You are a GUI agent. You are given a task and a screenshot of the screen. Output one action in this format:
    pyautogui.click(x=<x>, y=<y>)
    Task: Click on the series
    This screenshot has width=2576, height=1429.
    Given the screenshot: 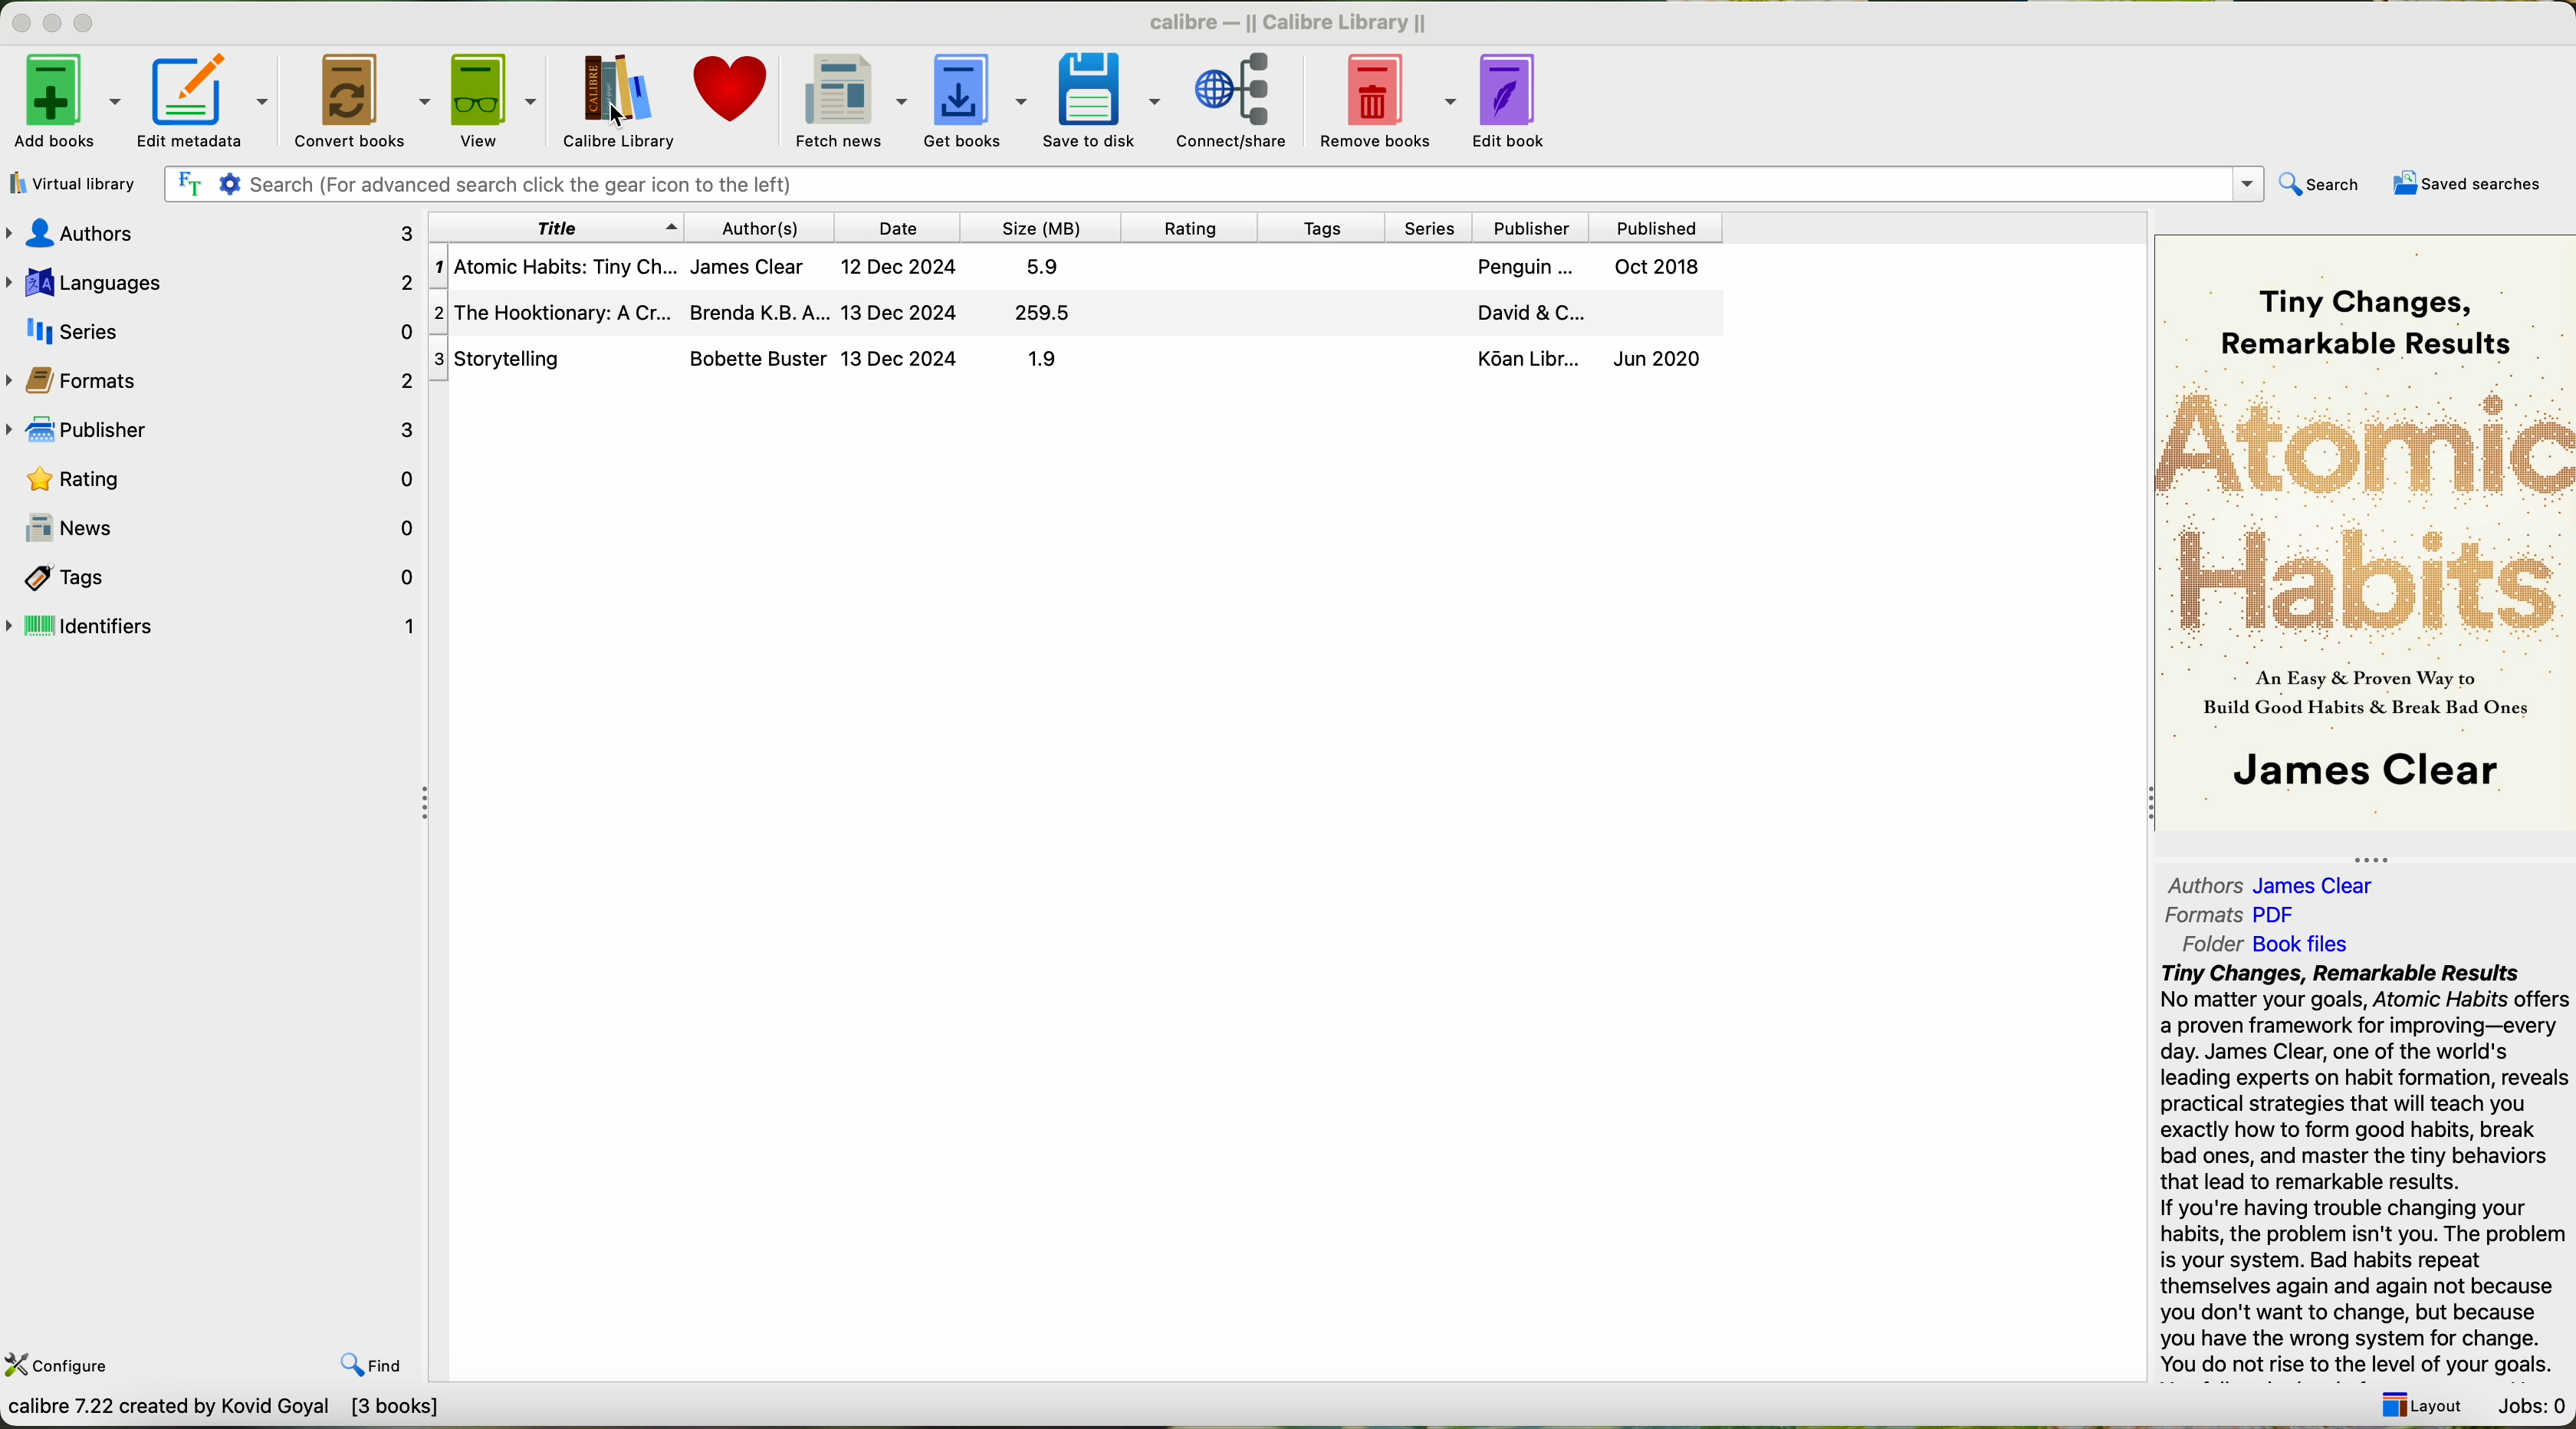 What is the action you would take?
    pyautogui.click(x=1436, y=227)
    